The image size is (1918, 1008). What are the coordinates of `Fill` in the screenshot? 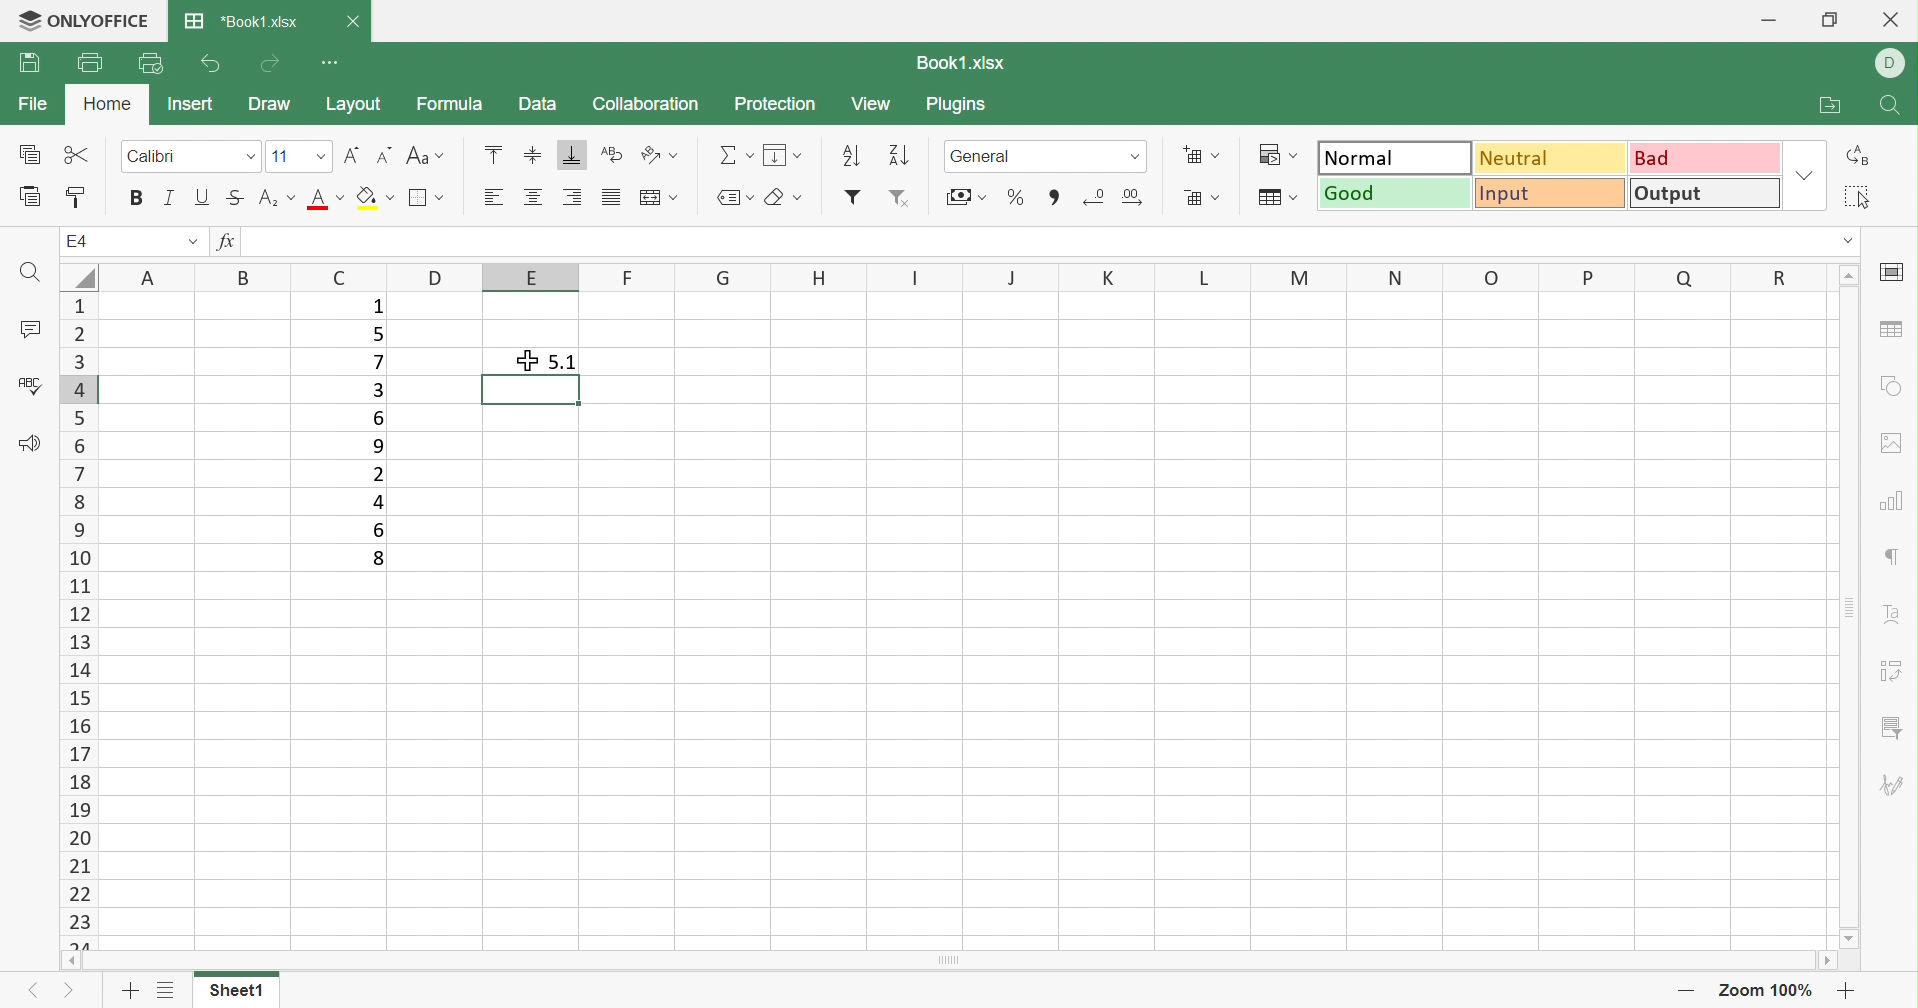 It's located at (782, 154).